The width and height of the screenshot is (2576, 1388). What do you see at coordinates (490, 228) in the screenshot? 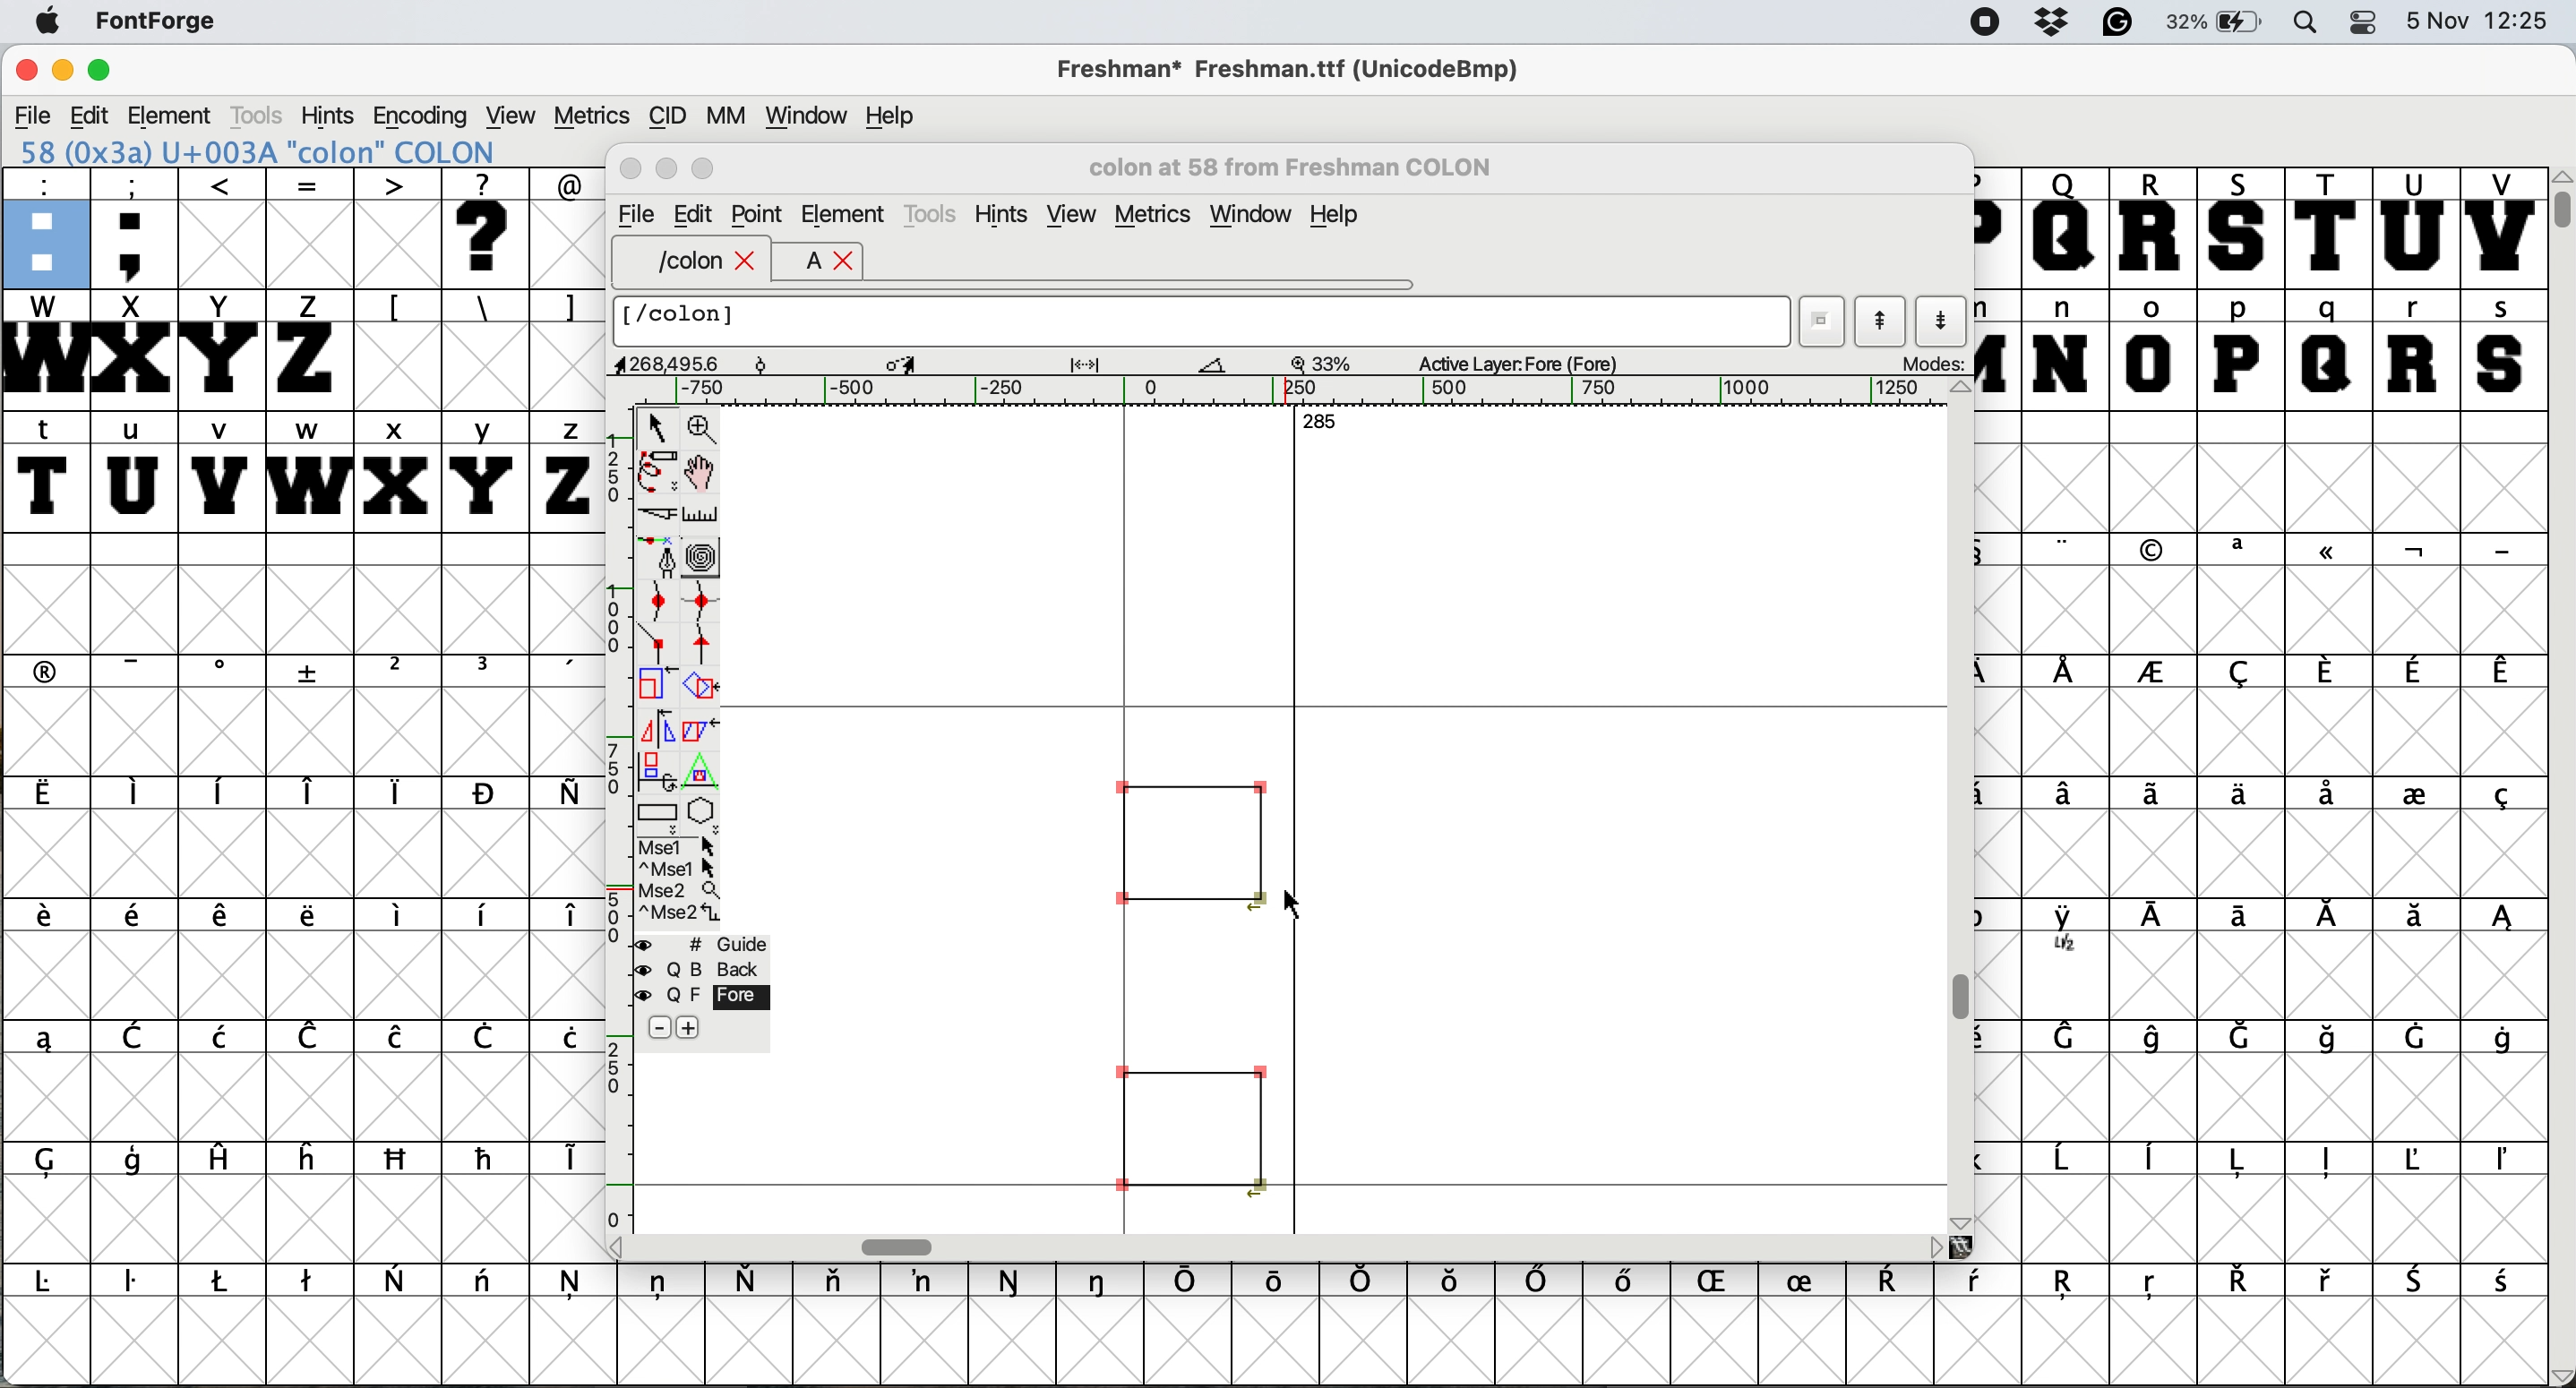
I see `?` at bounding box center [490, 228].